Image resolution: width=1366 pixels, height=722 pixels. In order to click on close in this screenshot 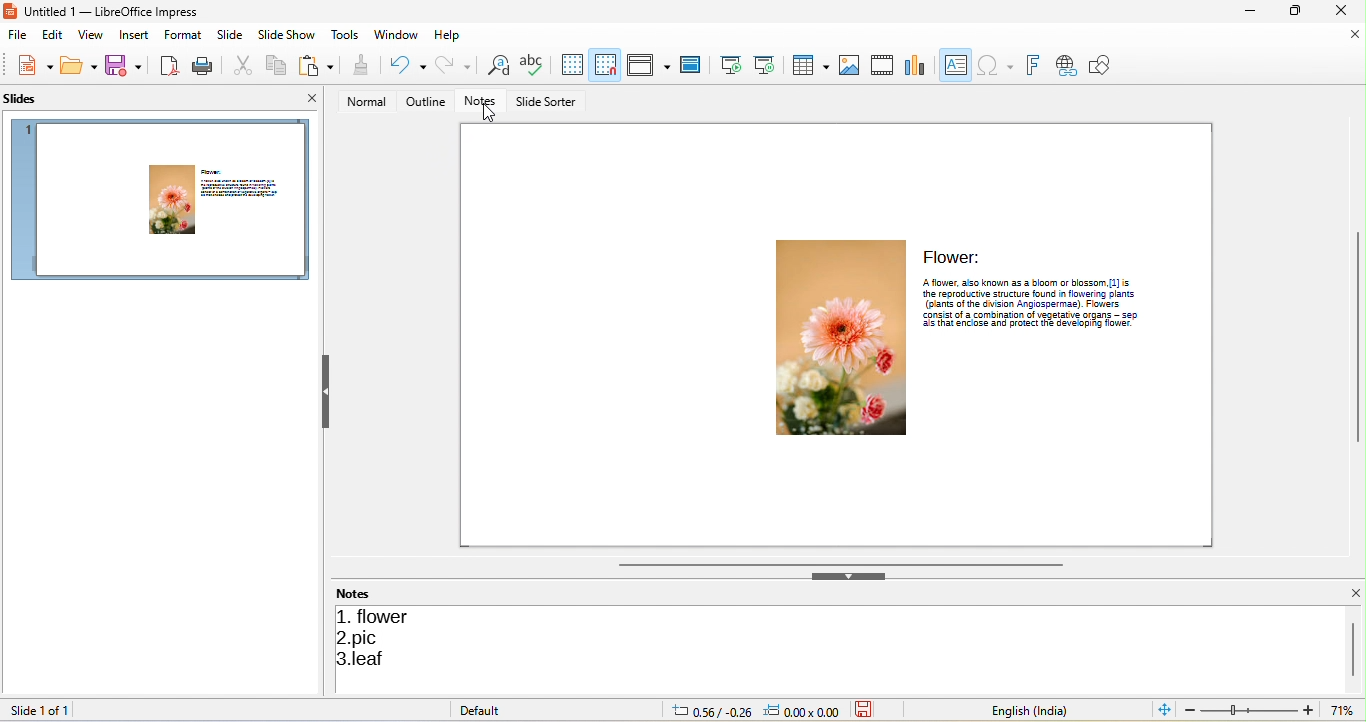, I will do `click(1354, 593)`.